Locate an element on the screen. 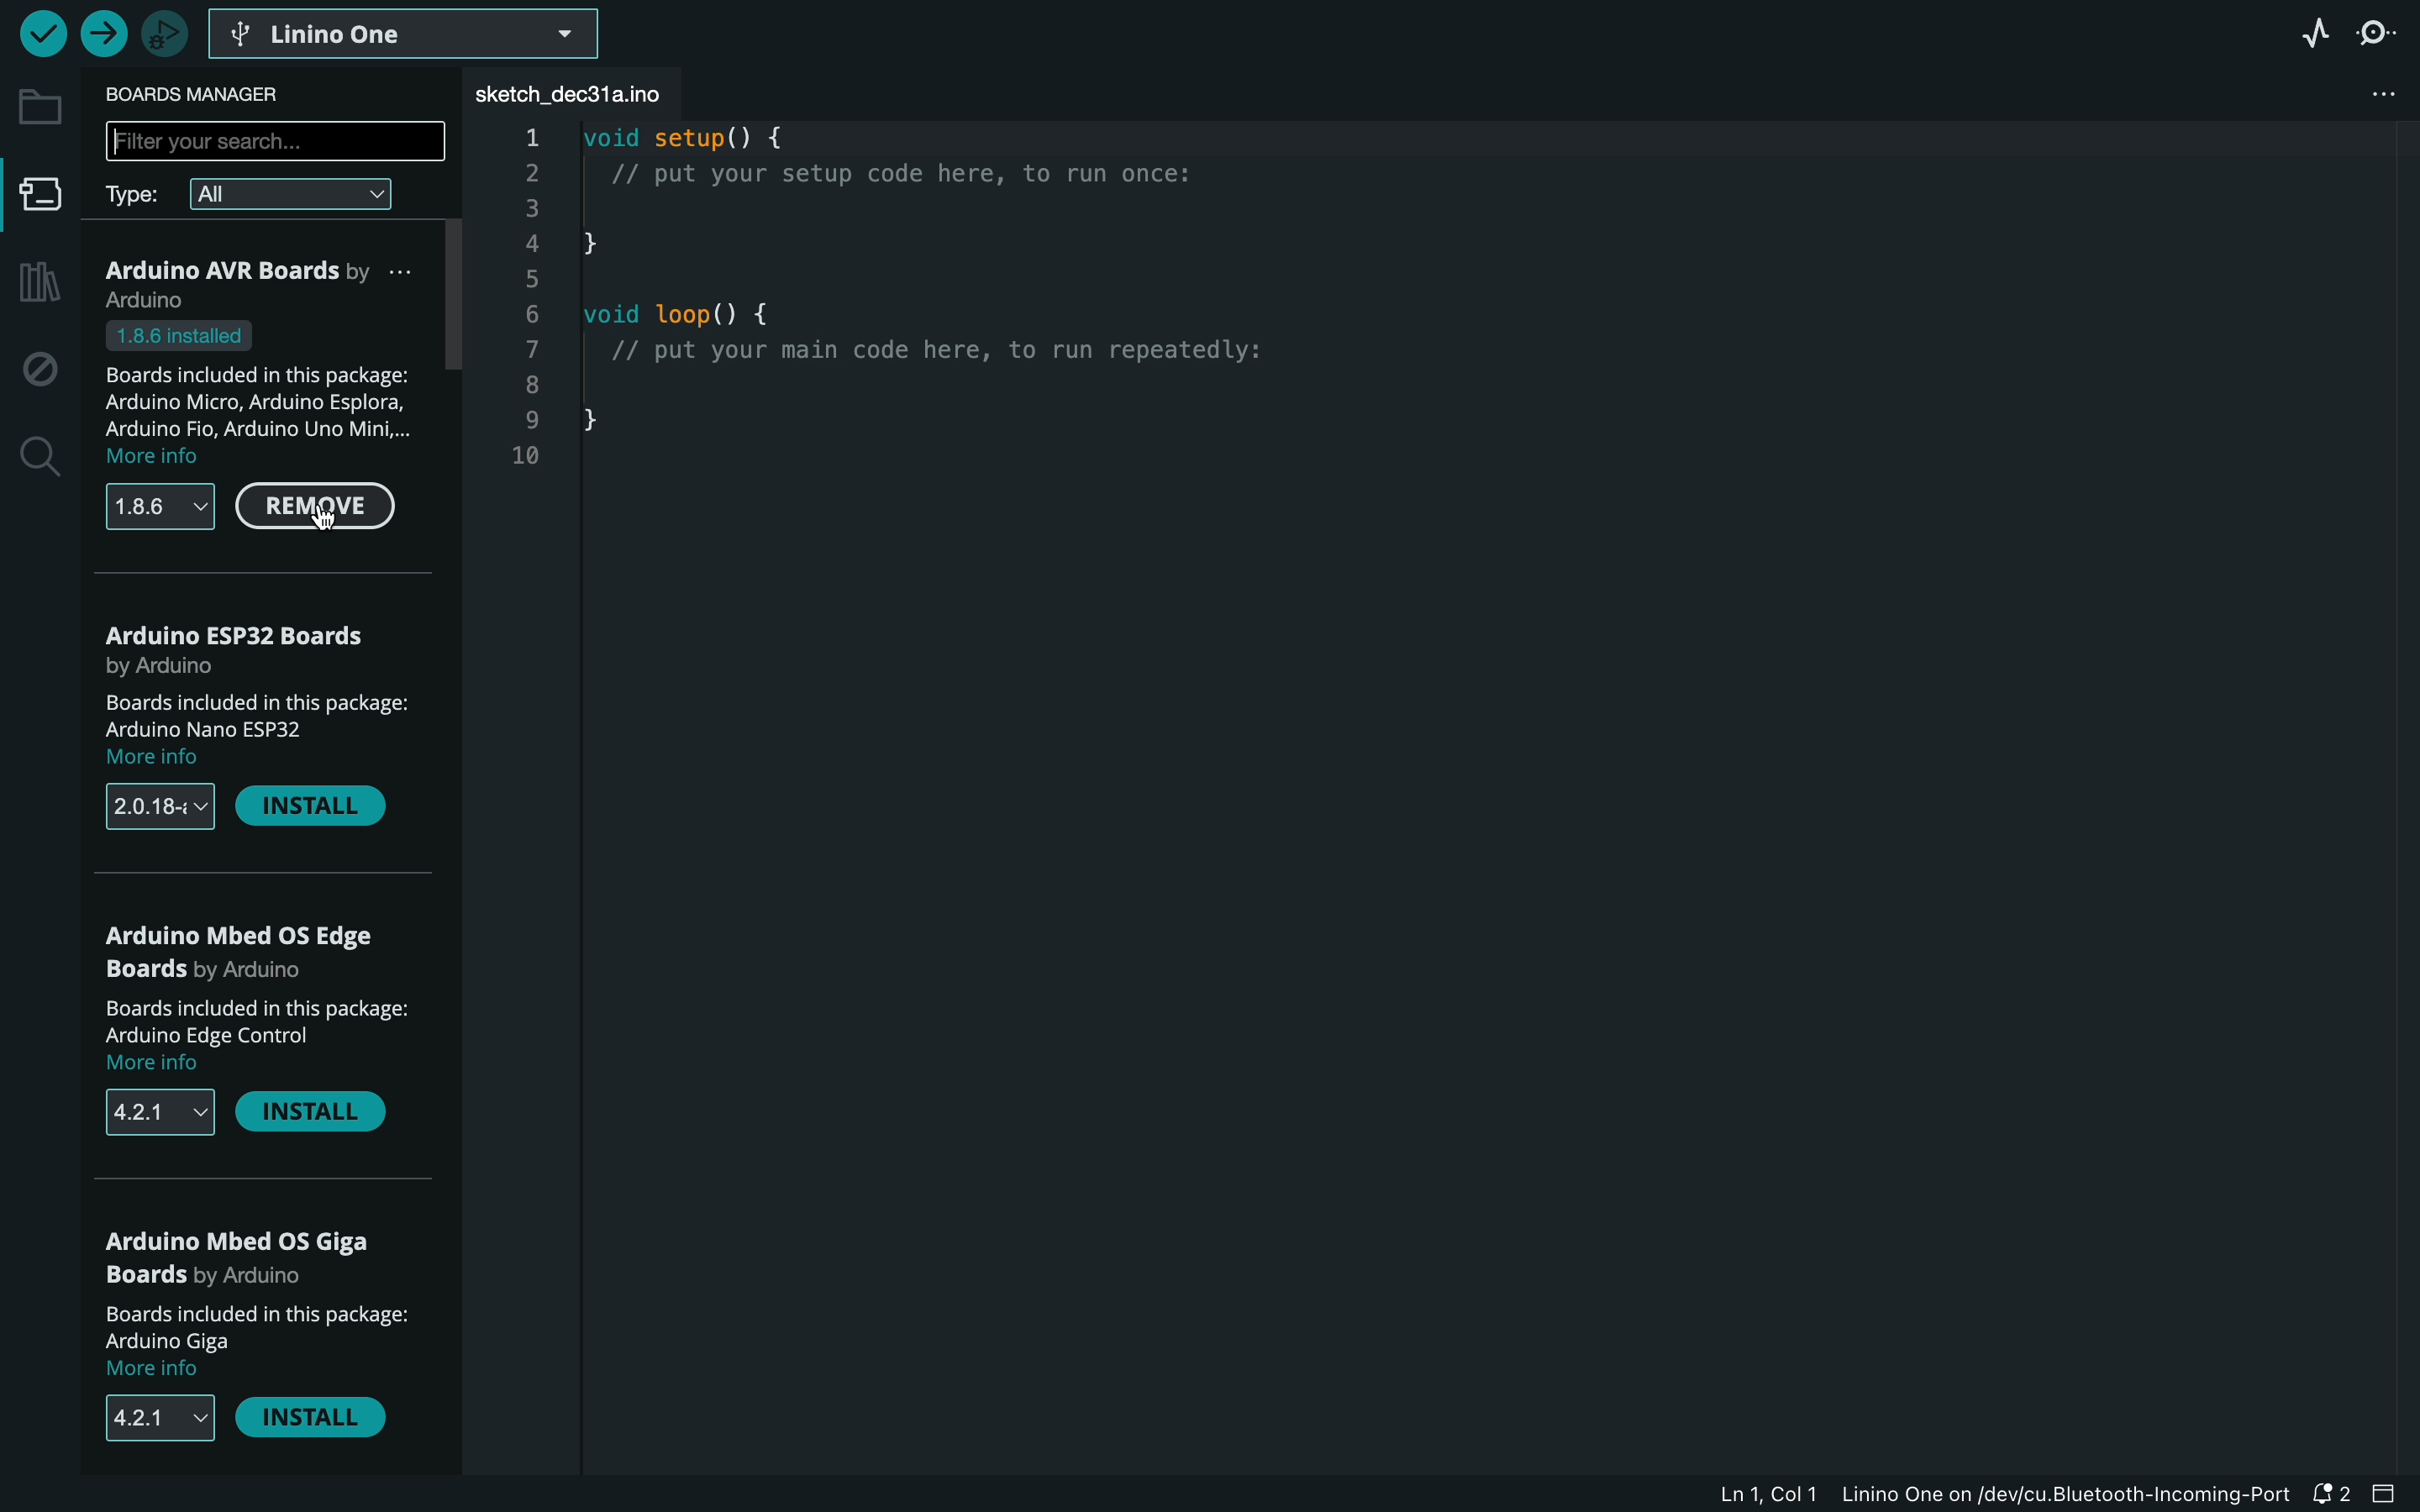  description is located at coordinates (256, 1037).